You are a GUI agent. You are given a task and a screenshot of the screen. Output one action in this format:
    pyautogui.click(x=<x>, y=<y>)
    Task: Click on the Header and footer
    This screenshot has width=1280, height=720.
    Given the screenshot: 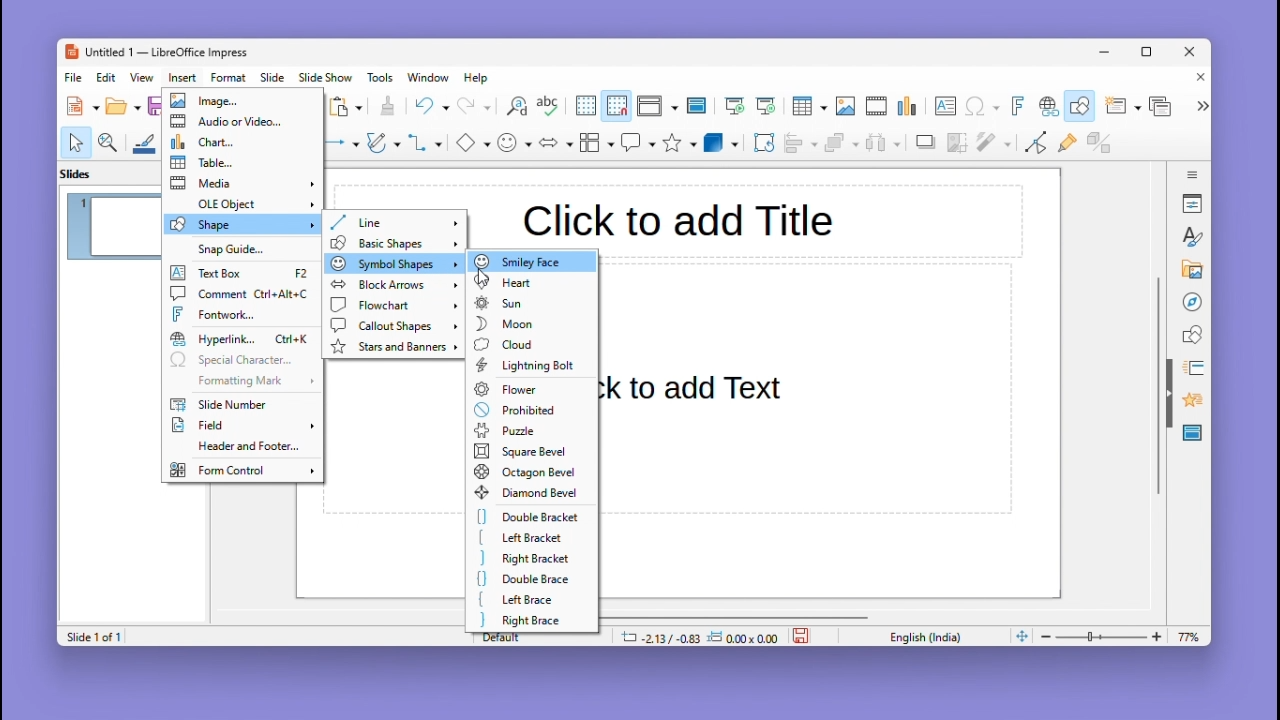 What is the action you would take?
    pyautogui.click(x=239, y=448)
    